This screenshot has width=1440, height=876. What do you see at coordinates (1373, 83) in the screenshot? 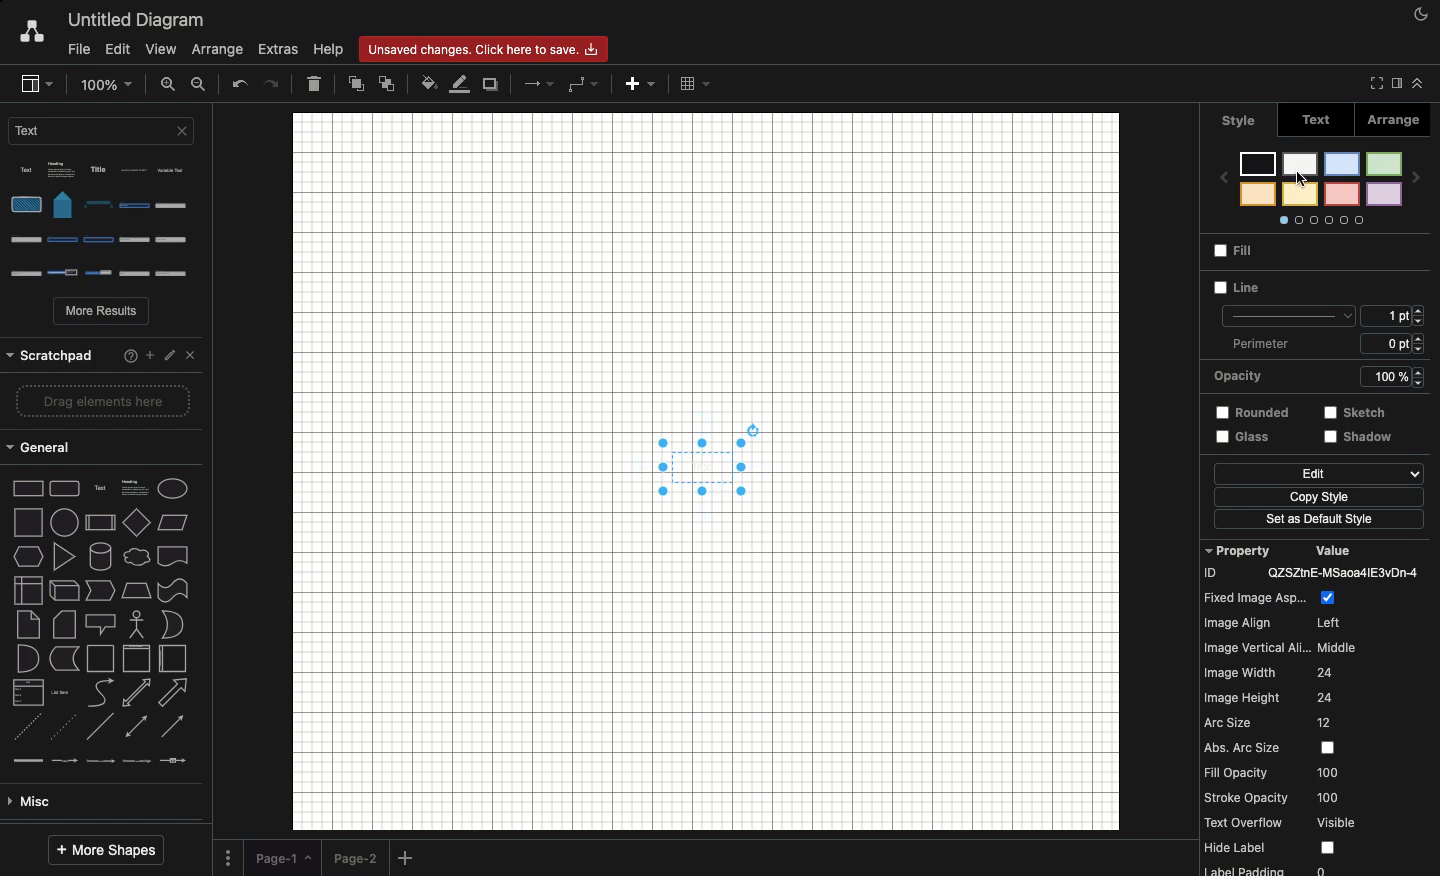
I see `Fullscreen` at bounding box center [1373, 83].